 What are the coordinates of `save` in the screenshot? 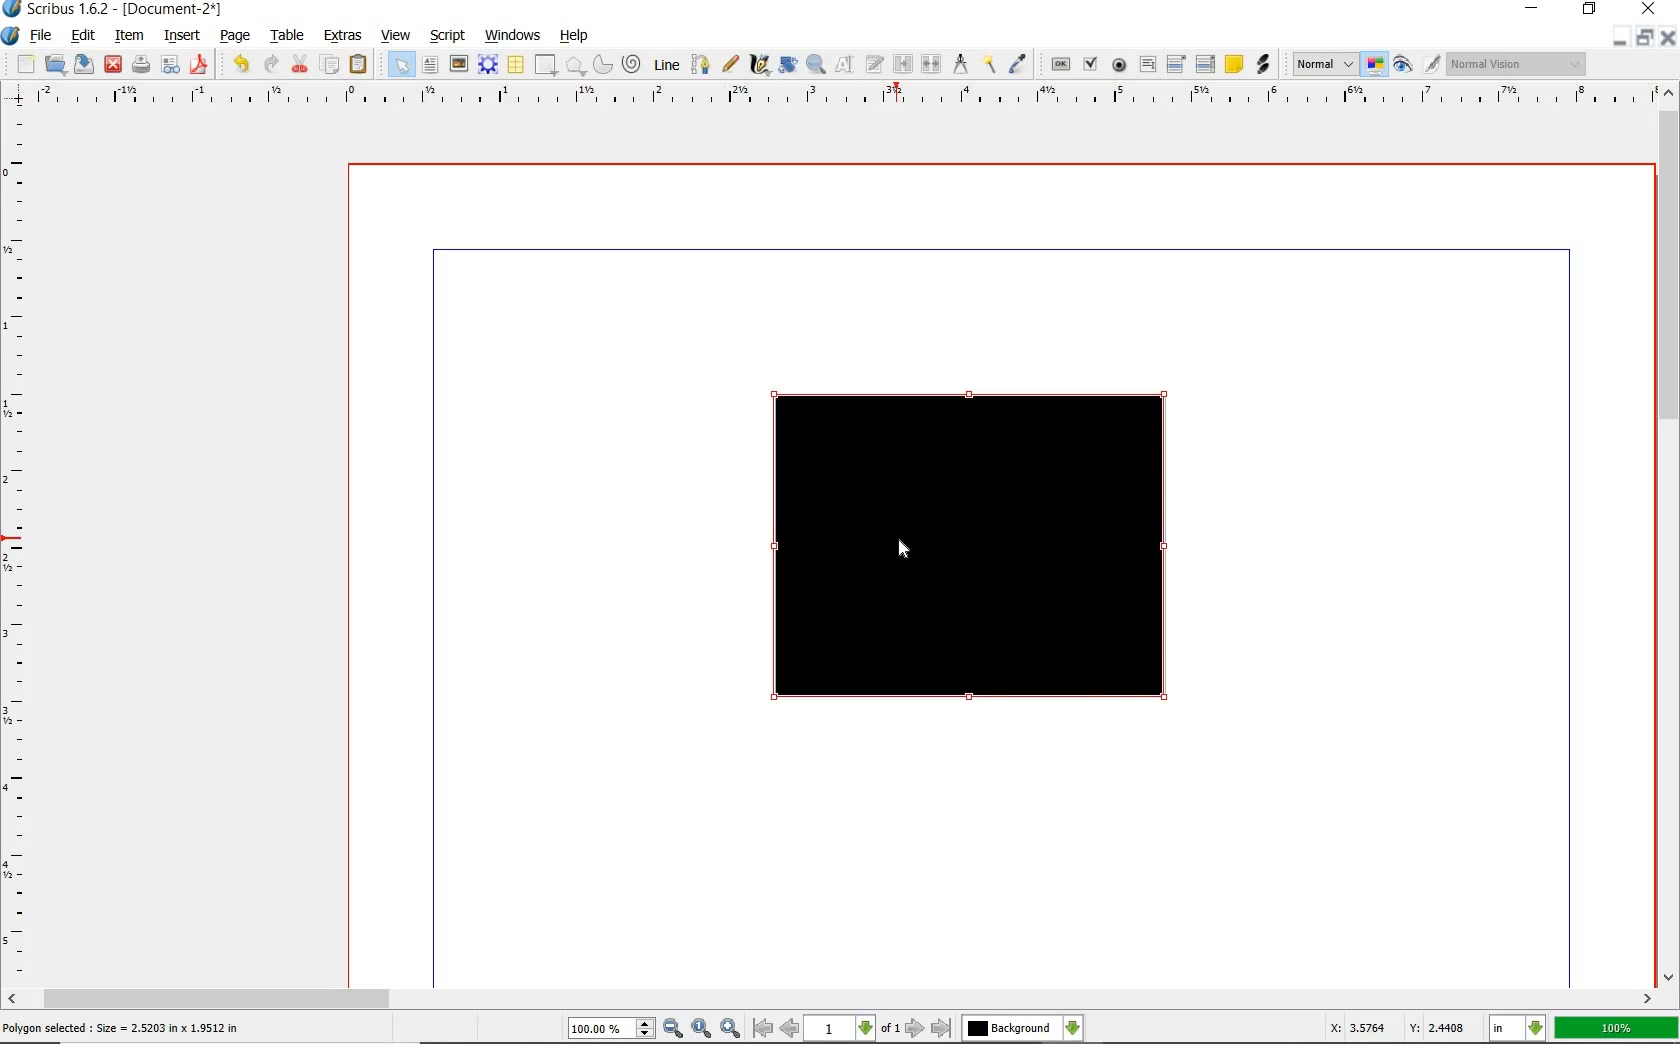 It's located at (83, 66).